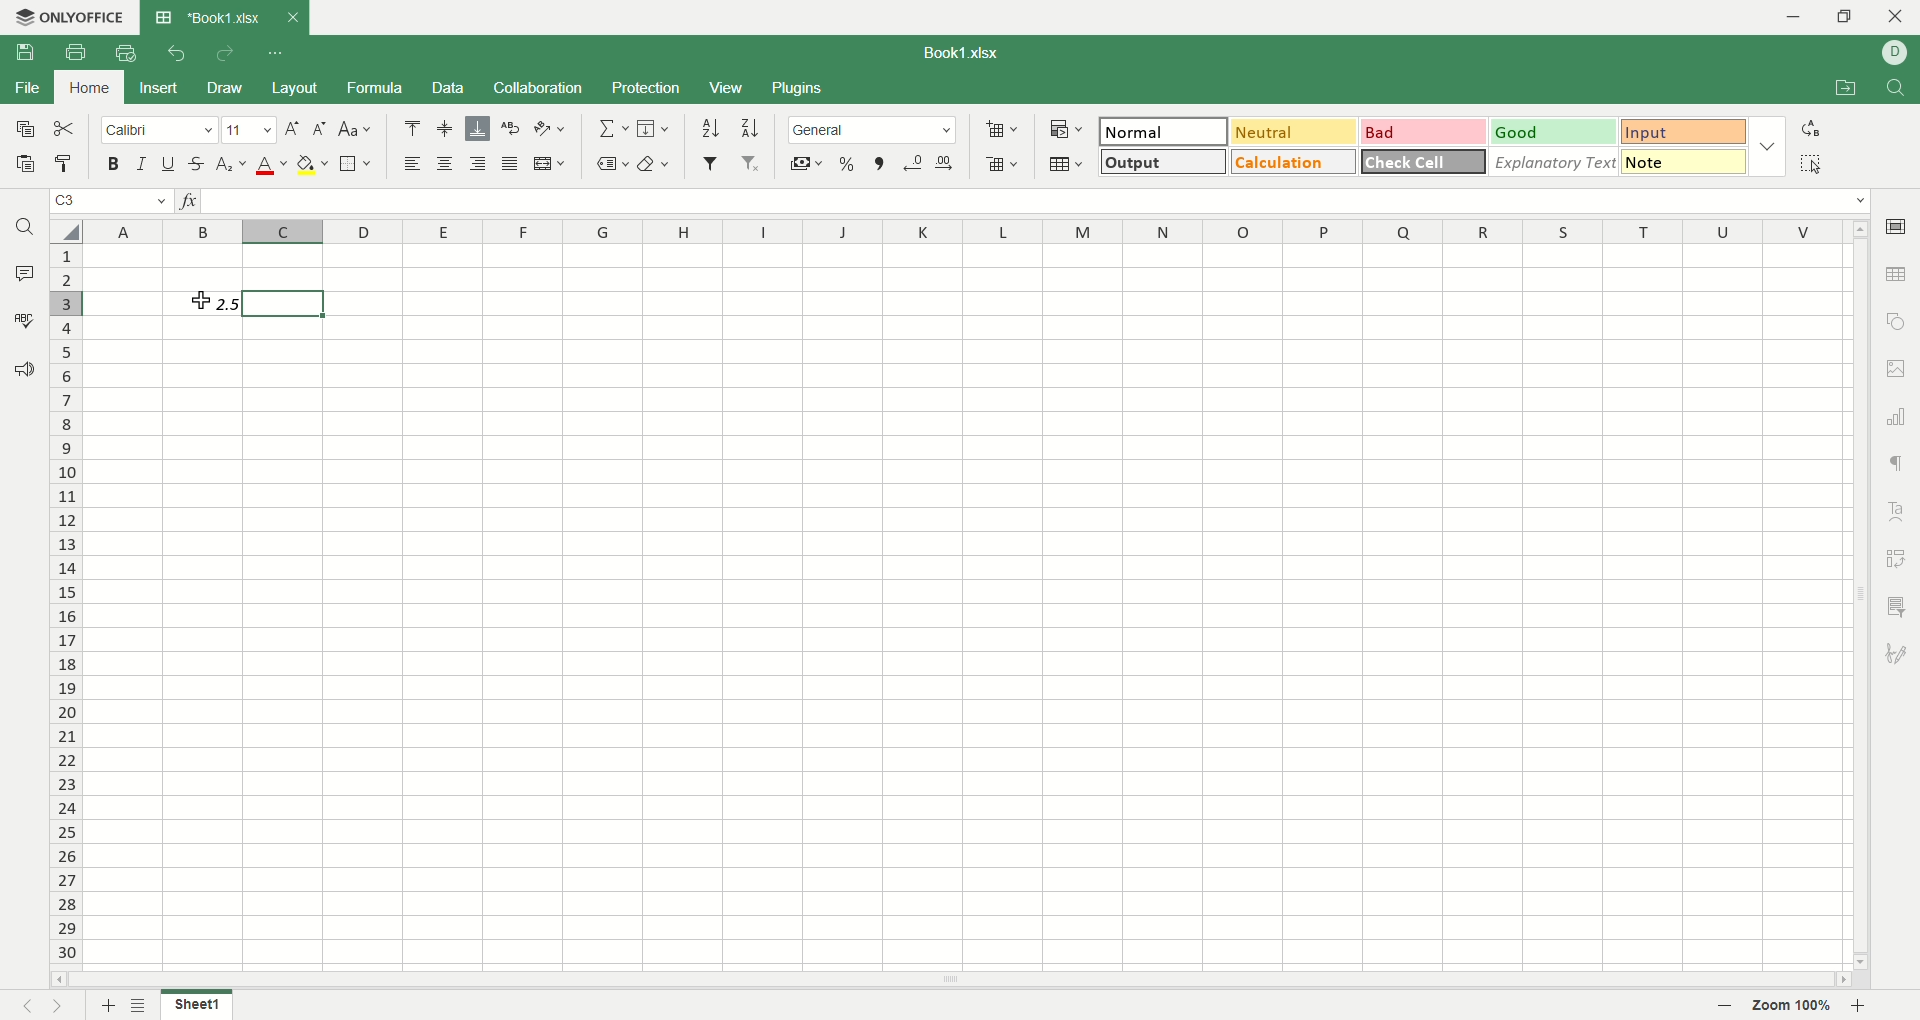  I want to click on select all, so click(1811, 163).